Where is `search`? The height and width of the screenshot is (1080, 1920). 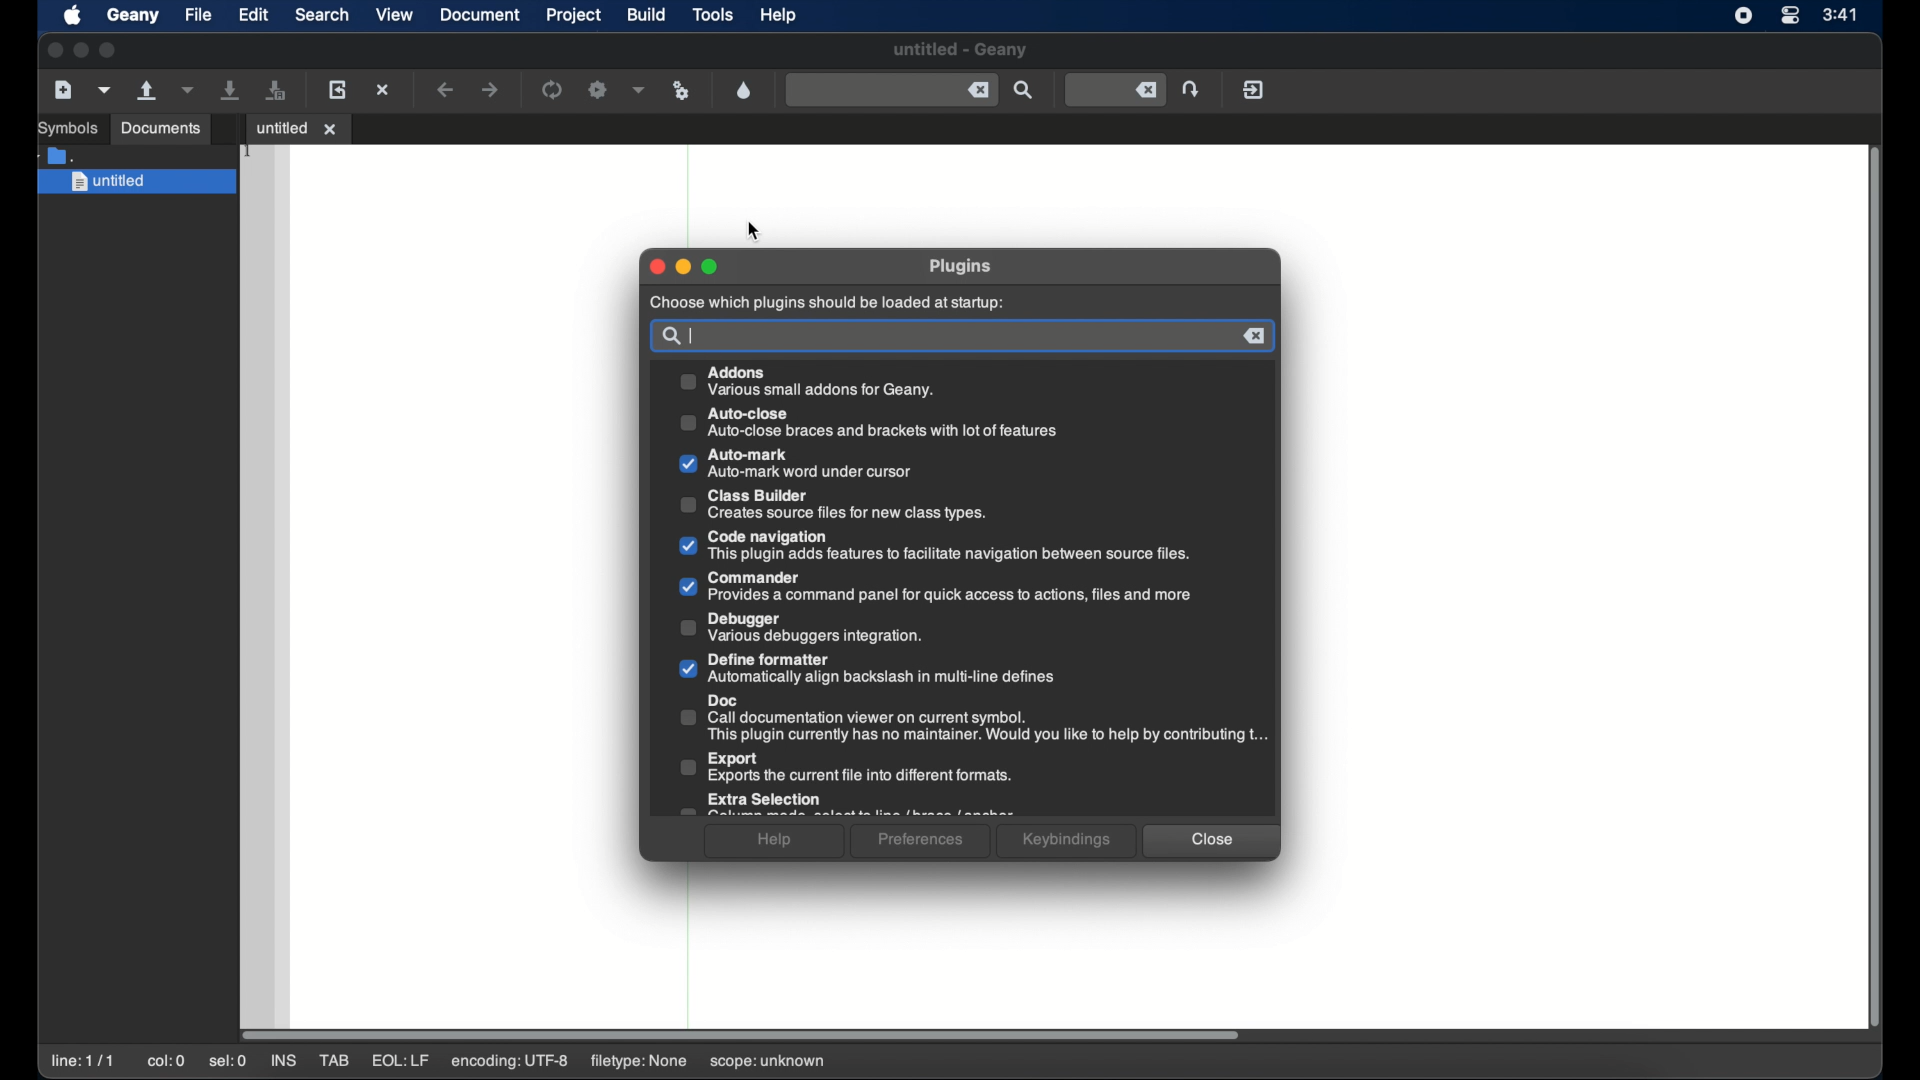
search is located at coordinates (676, 336).